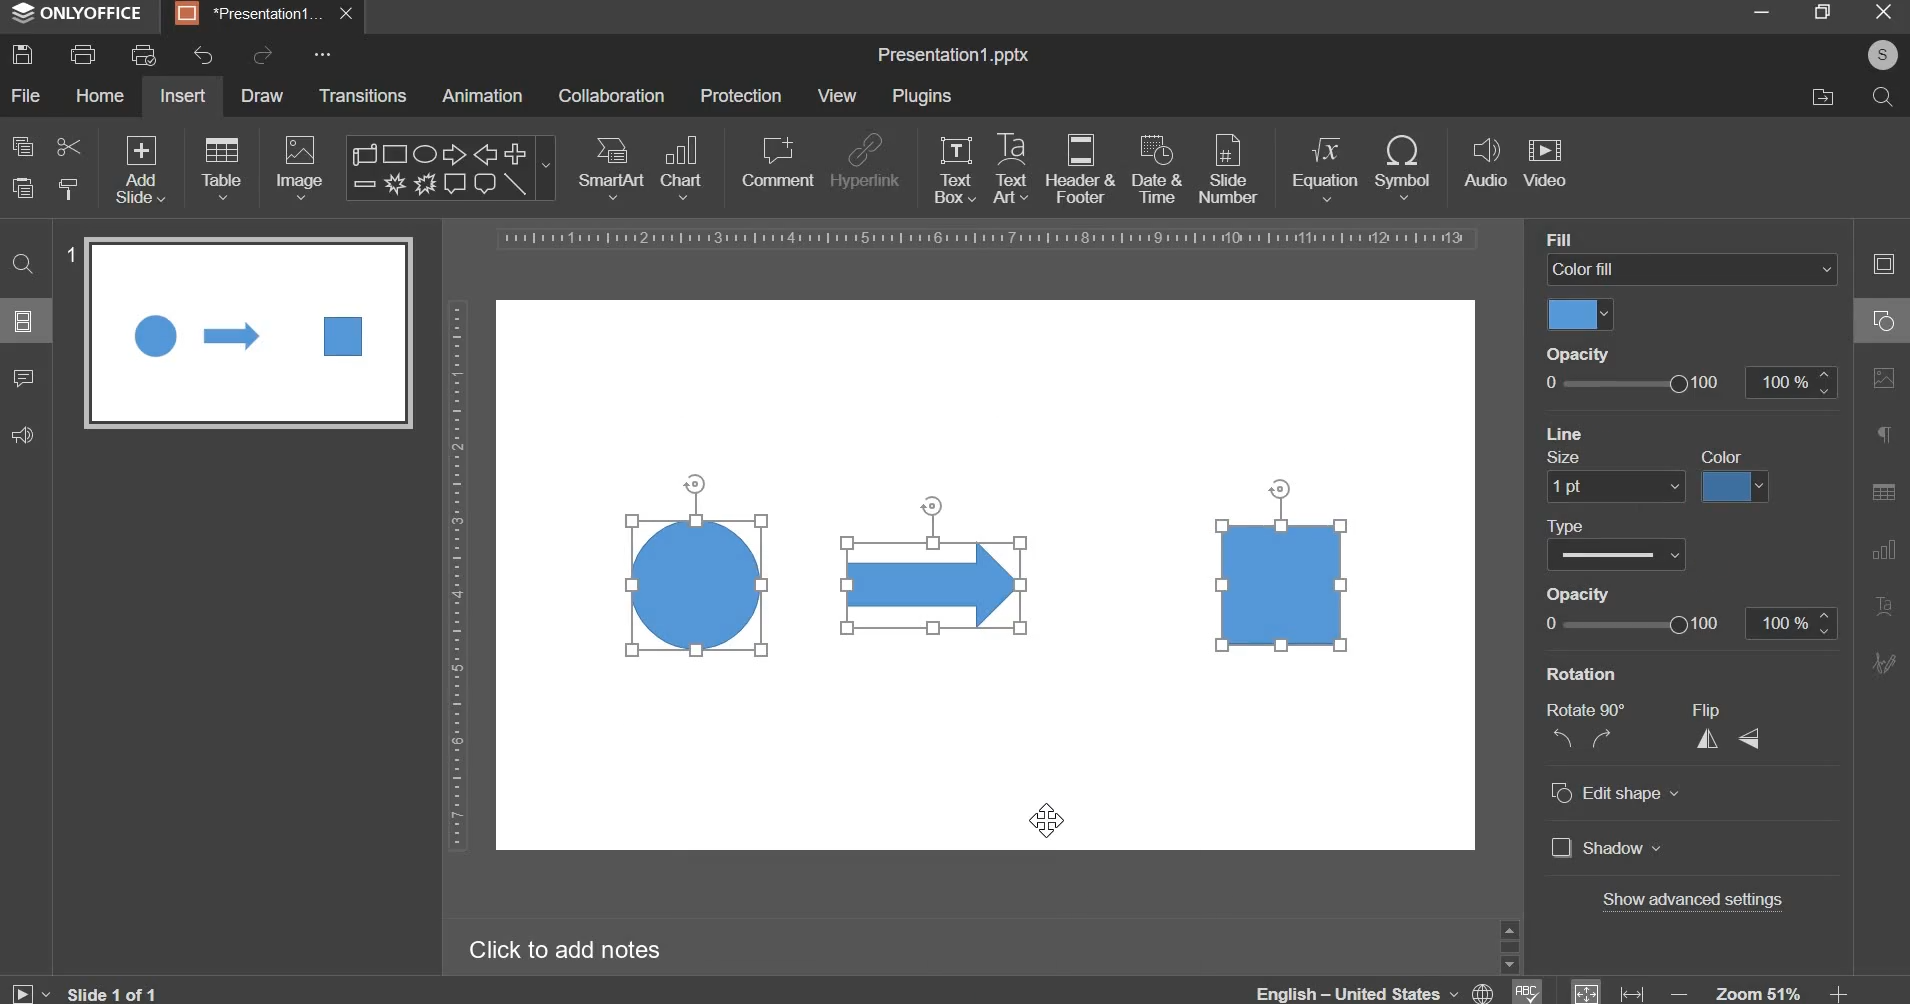 This screenshot has width=1910, height=1004. Describe the element at coordinates (864, 164) in the screenshot. I see `hyperlink` at that location.